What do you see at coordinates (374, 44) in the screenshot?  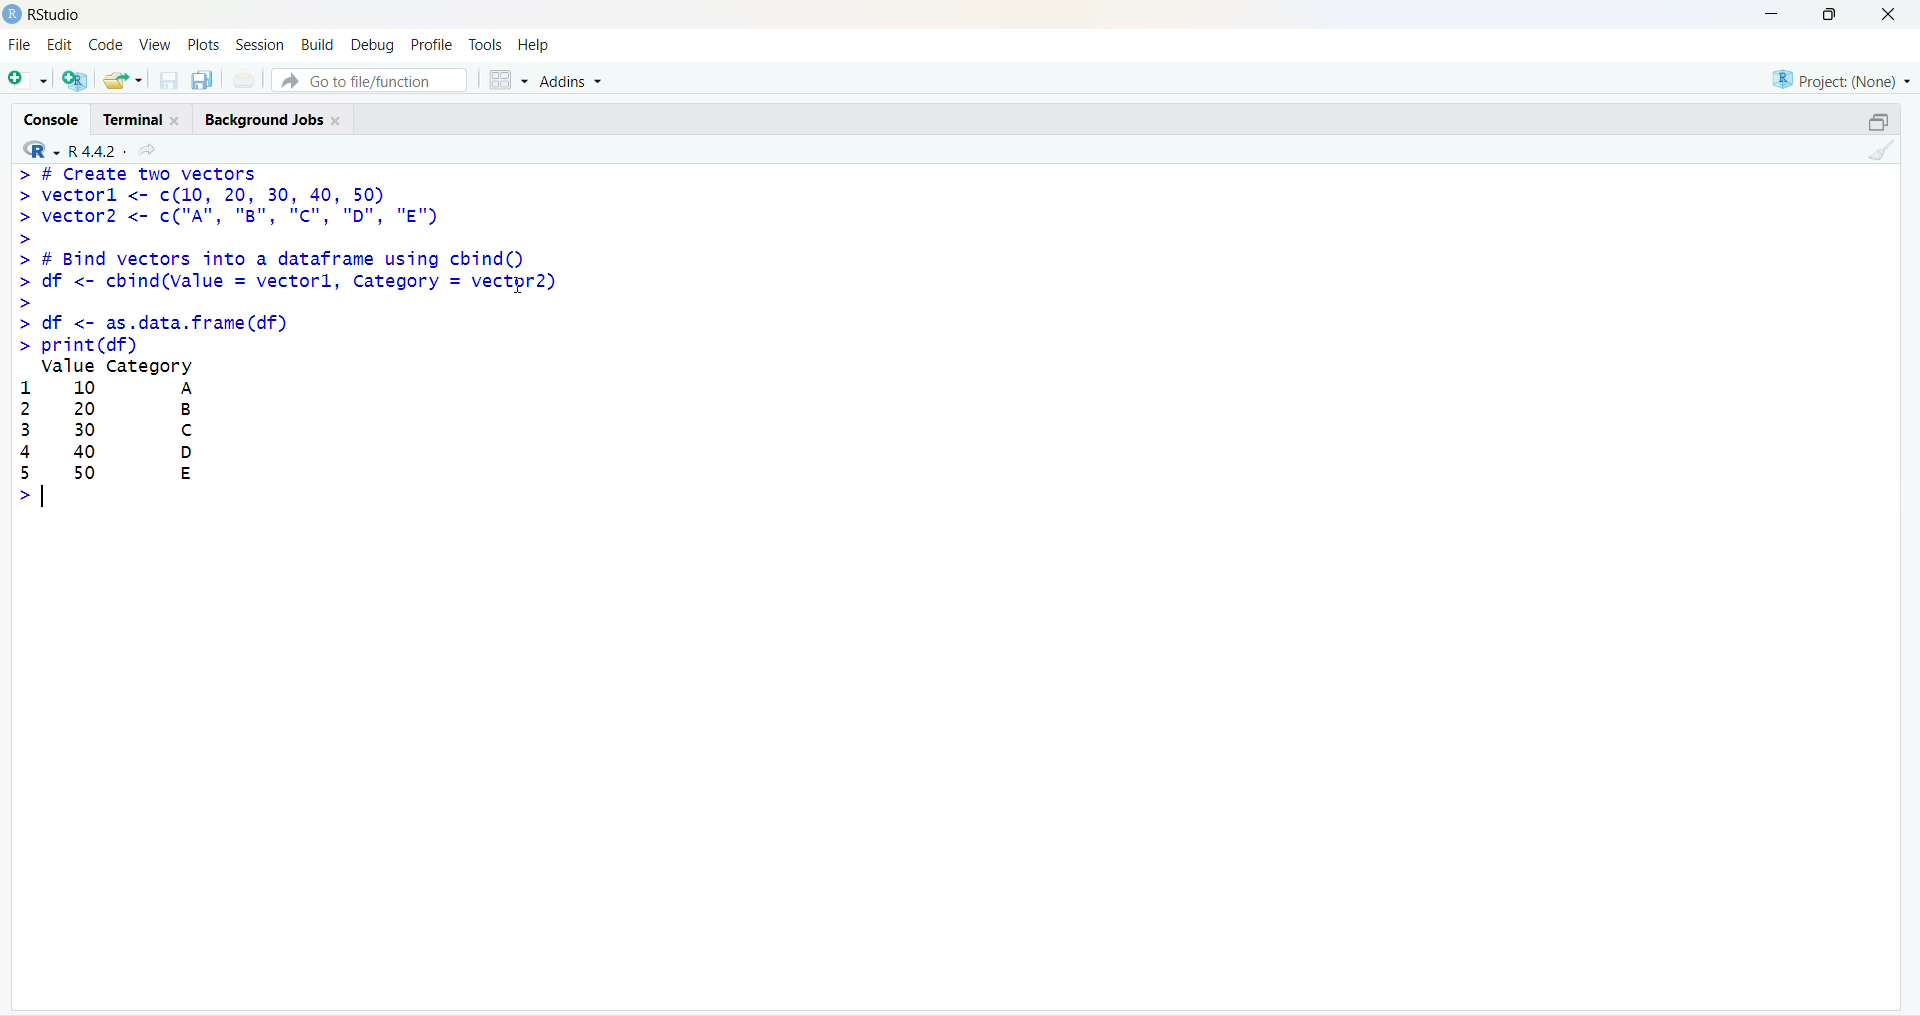 I see `Debug` at bounding box center [374, 44].